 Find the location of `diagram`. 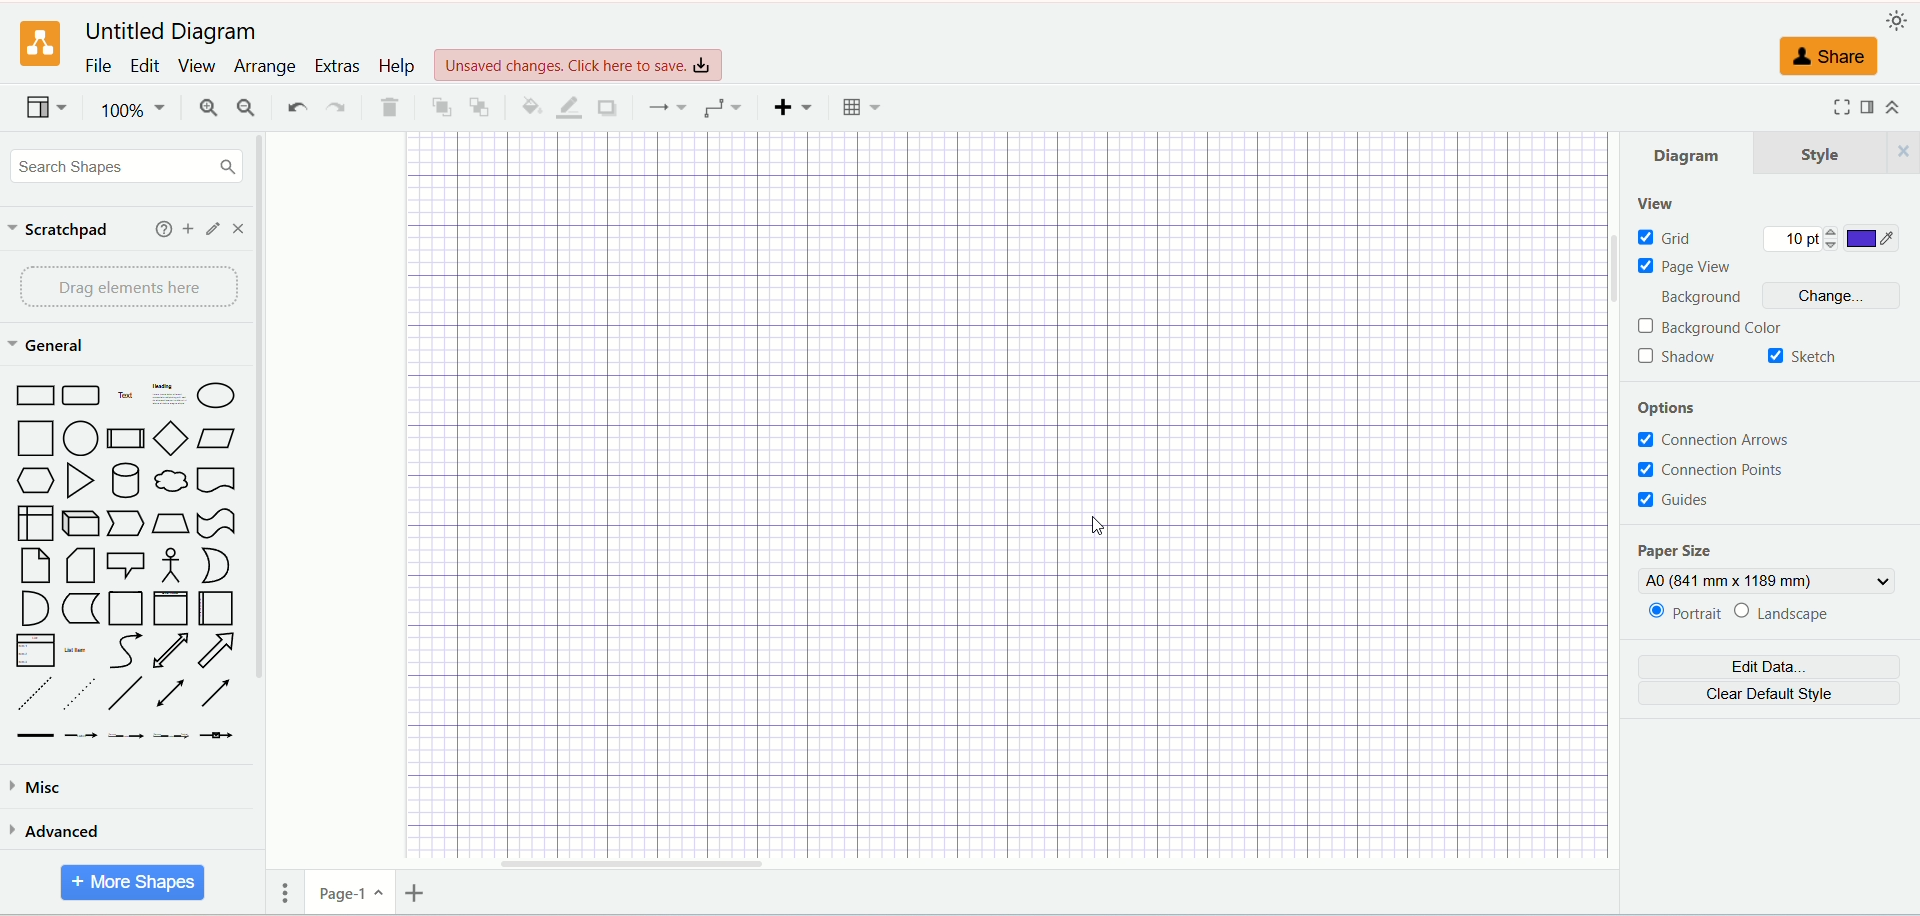

diagram is located at coordinates (1695, 152).